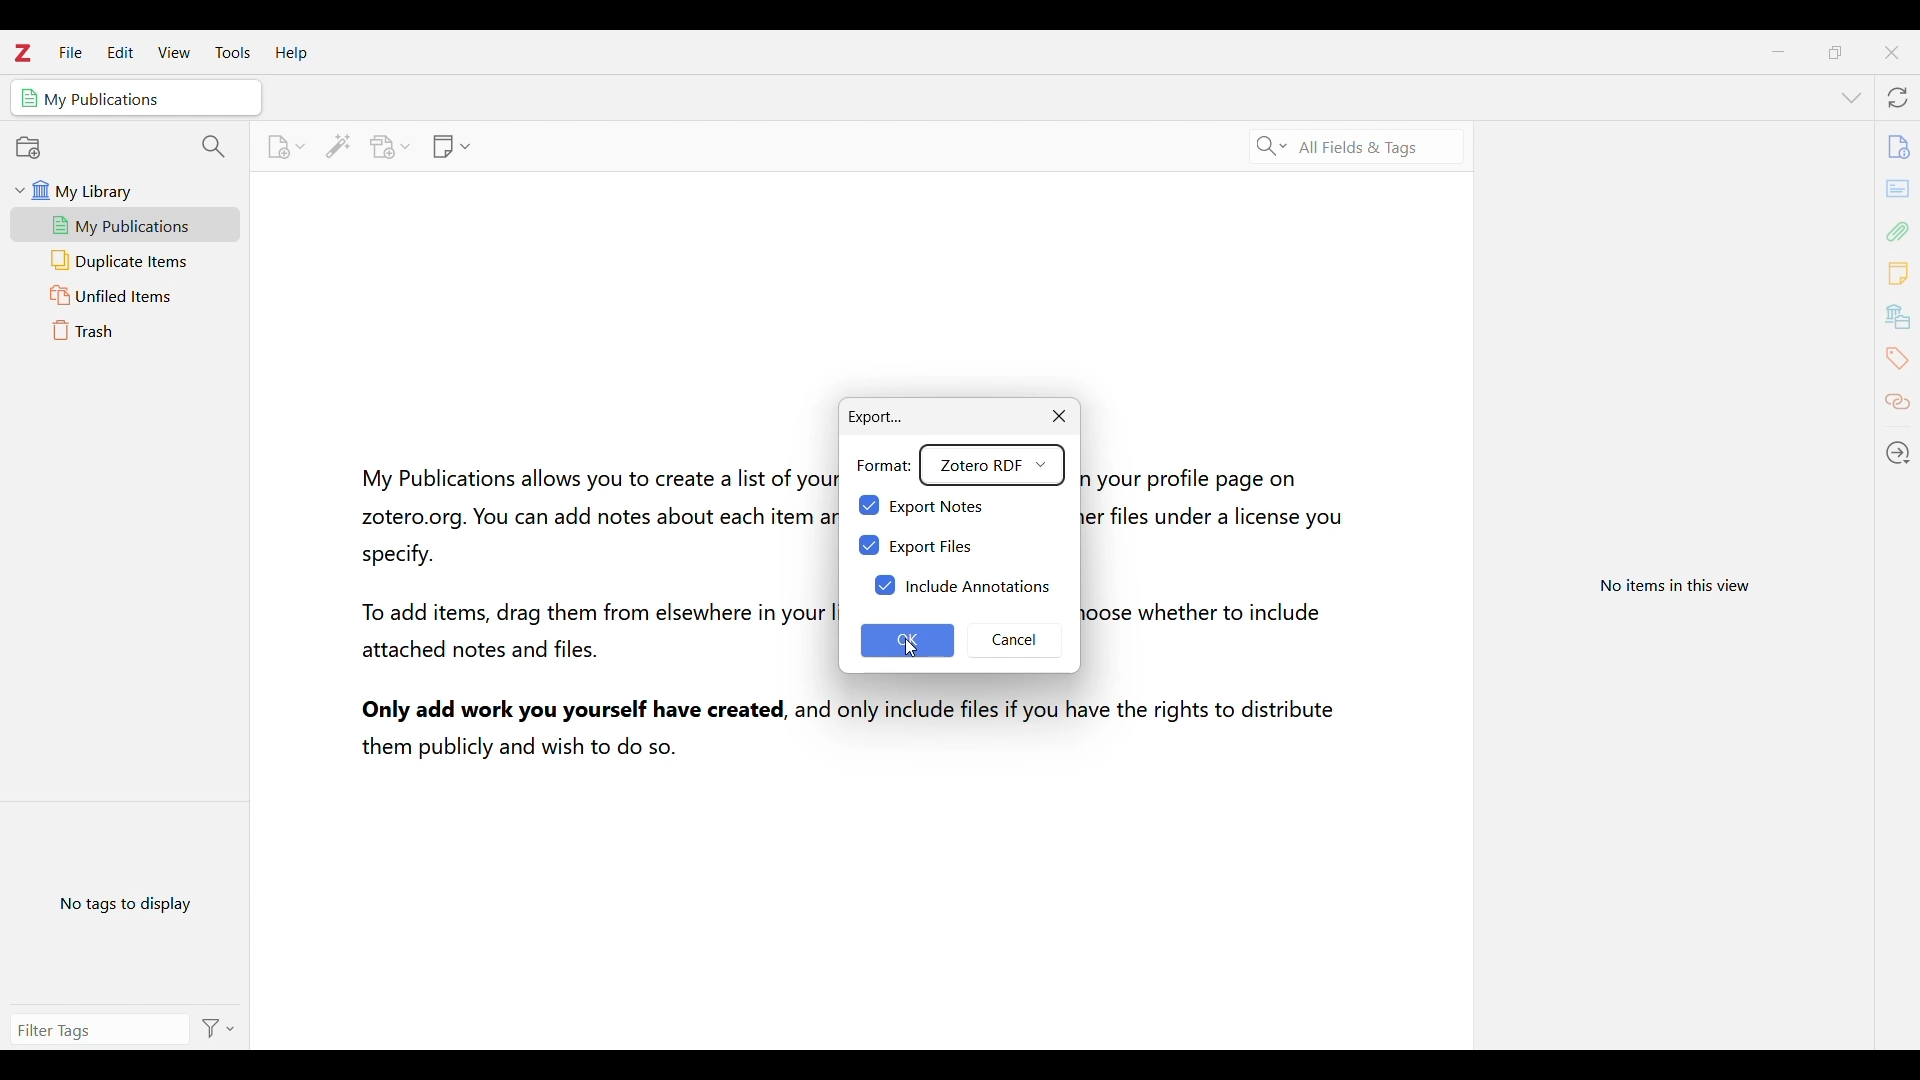 The width and height of the screenshot is (1920, 1080). What do you see at coordinates (1898, 98) in the screenshot?
I see `Sync with zotero.org` at bounding box center [1898, 98].